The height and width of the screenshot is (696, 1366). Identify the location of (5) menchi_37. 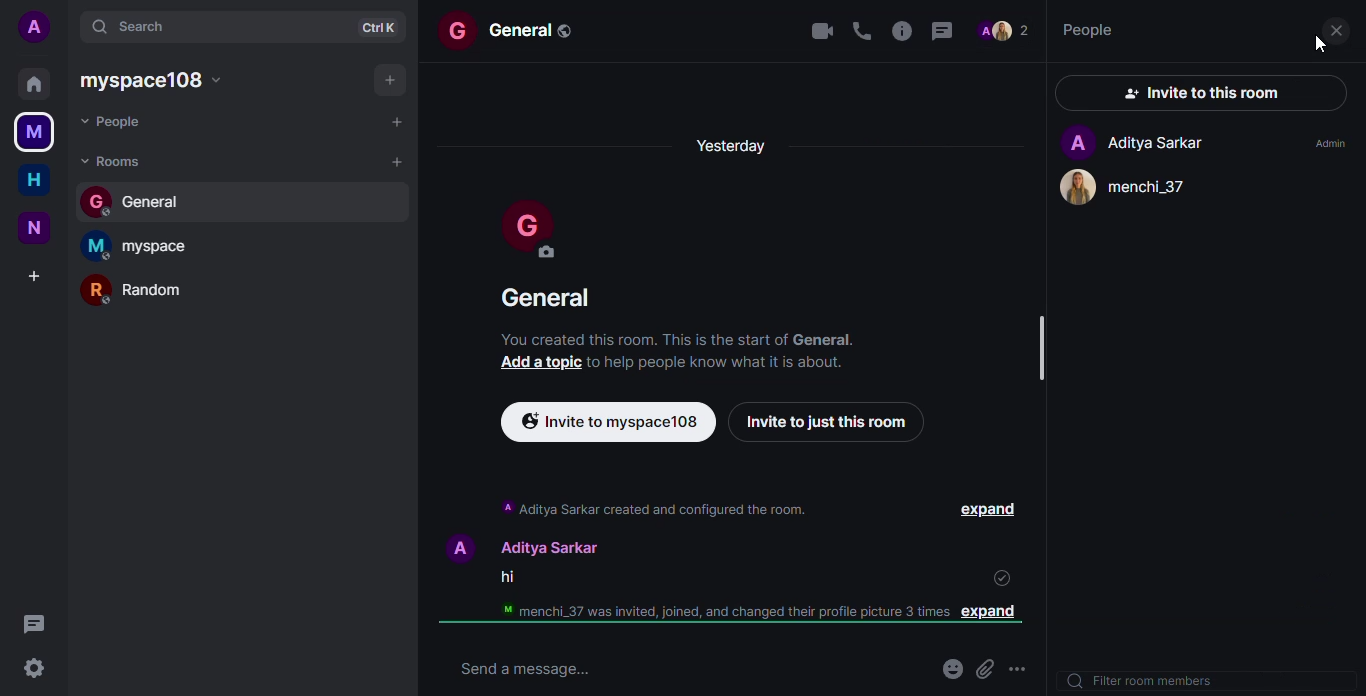
(1143, 189).